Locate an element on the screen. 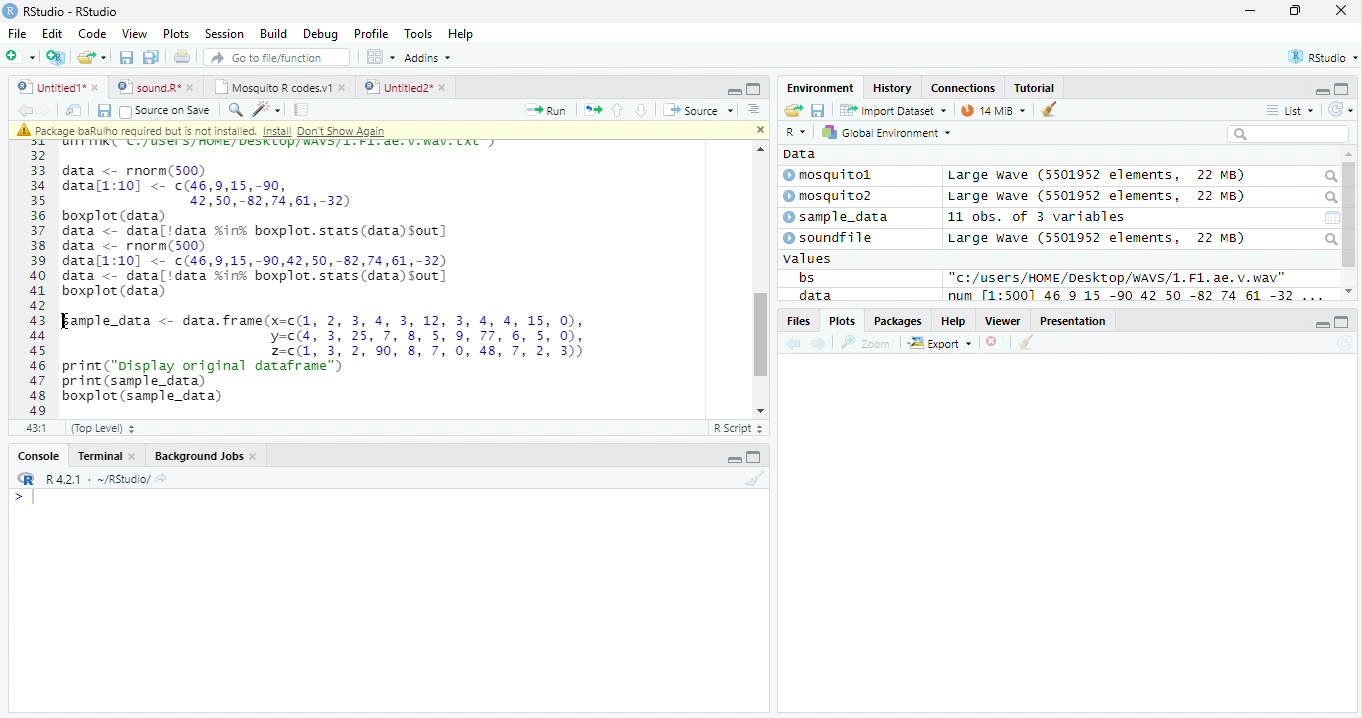 Image resolution: width=1362 pixels, height=718 pixels. Files is located at coordinates (797, 321).